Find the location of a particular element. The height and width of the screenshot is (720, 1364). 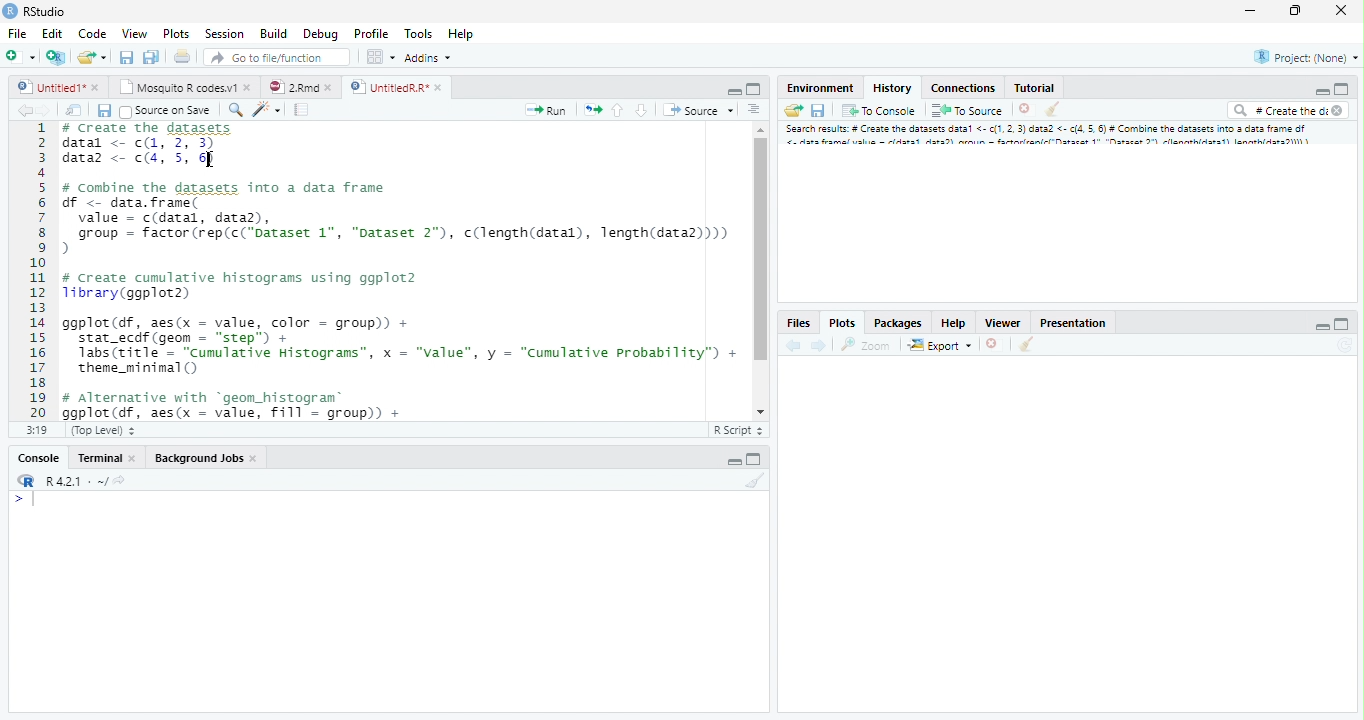

Print is located at coordinates (185, 57).